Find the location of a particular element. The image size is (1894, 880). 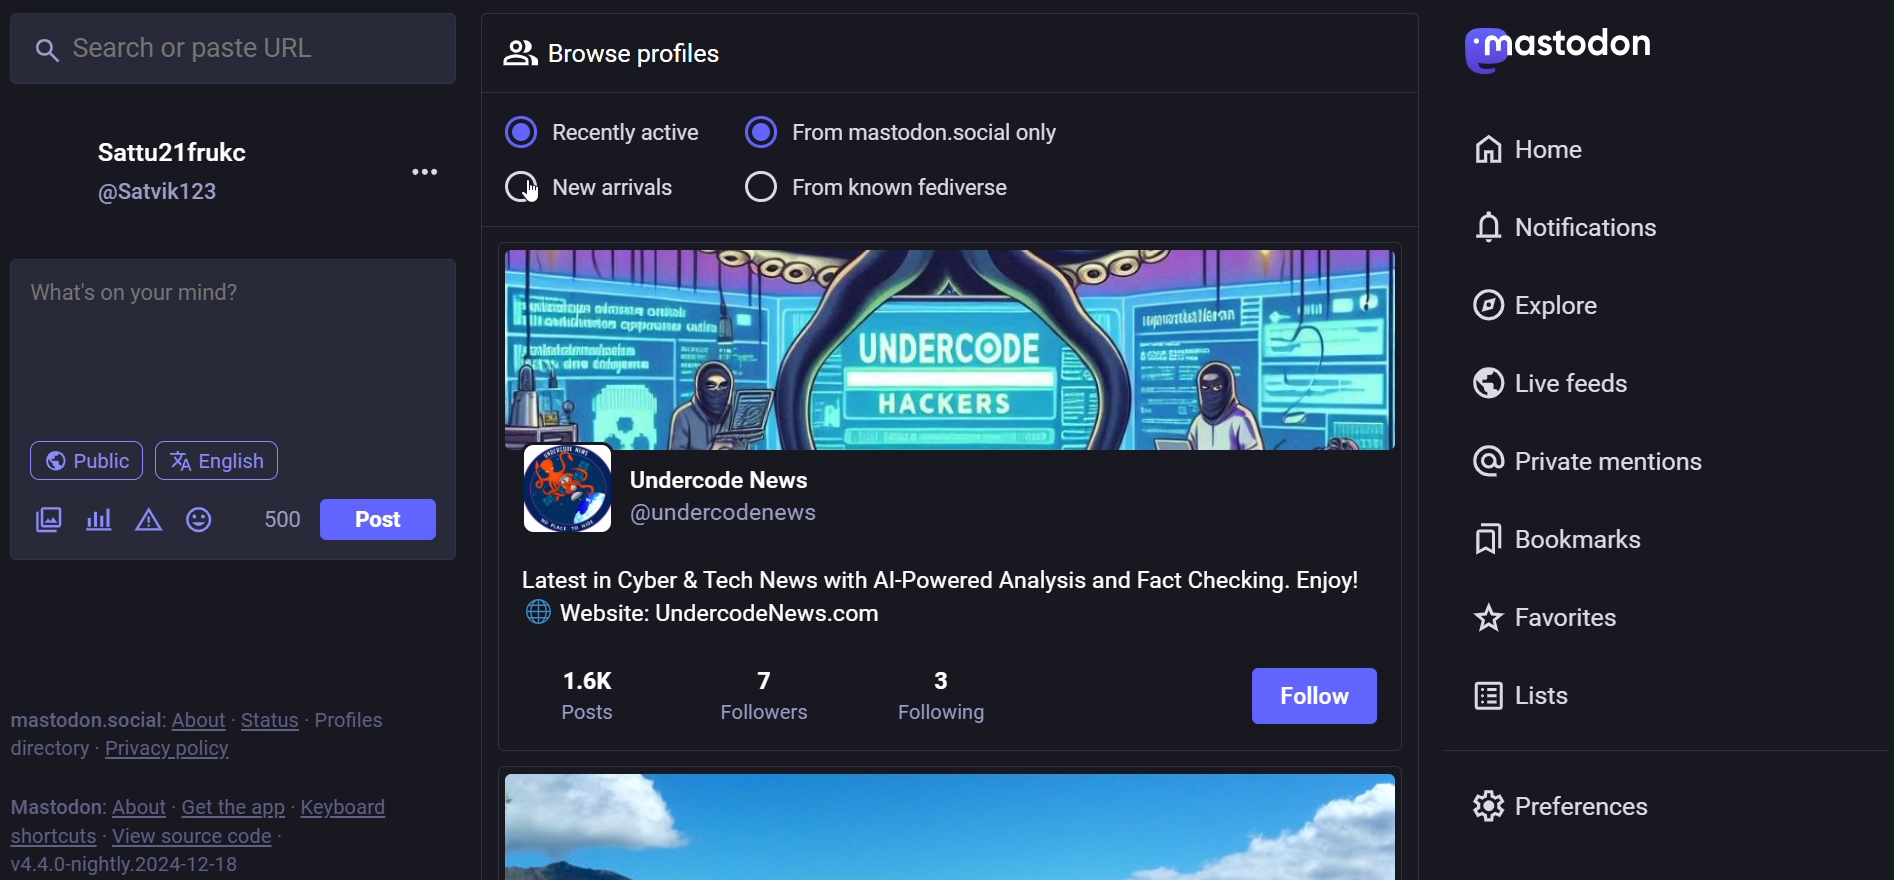

Latest in Cyber & Tech News with Al-Powered Analysis and Fact Checking. Enjoy!
© Website: UndercodeNews.com is located at coordinates (945, 594).